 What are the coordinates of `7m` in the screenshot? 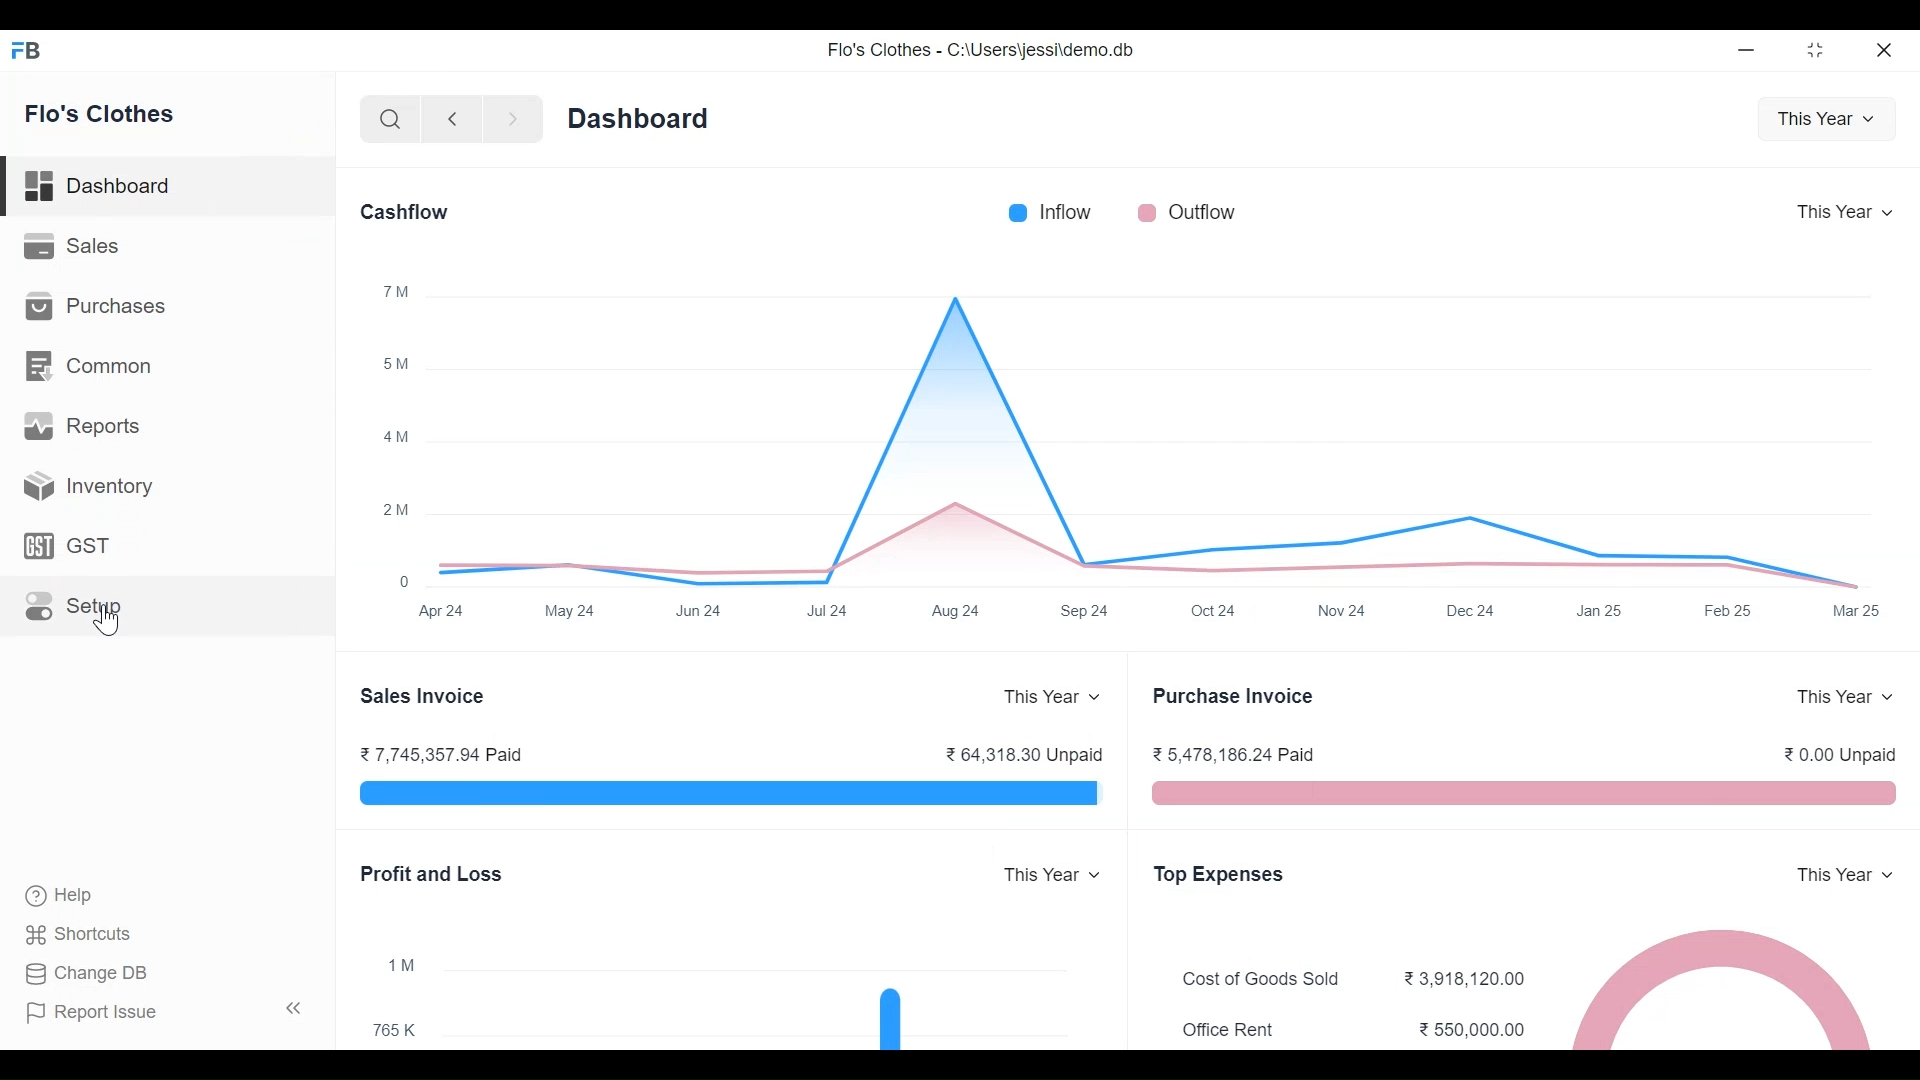 It's located at (389, 292).